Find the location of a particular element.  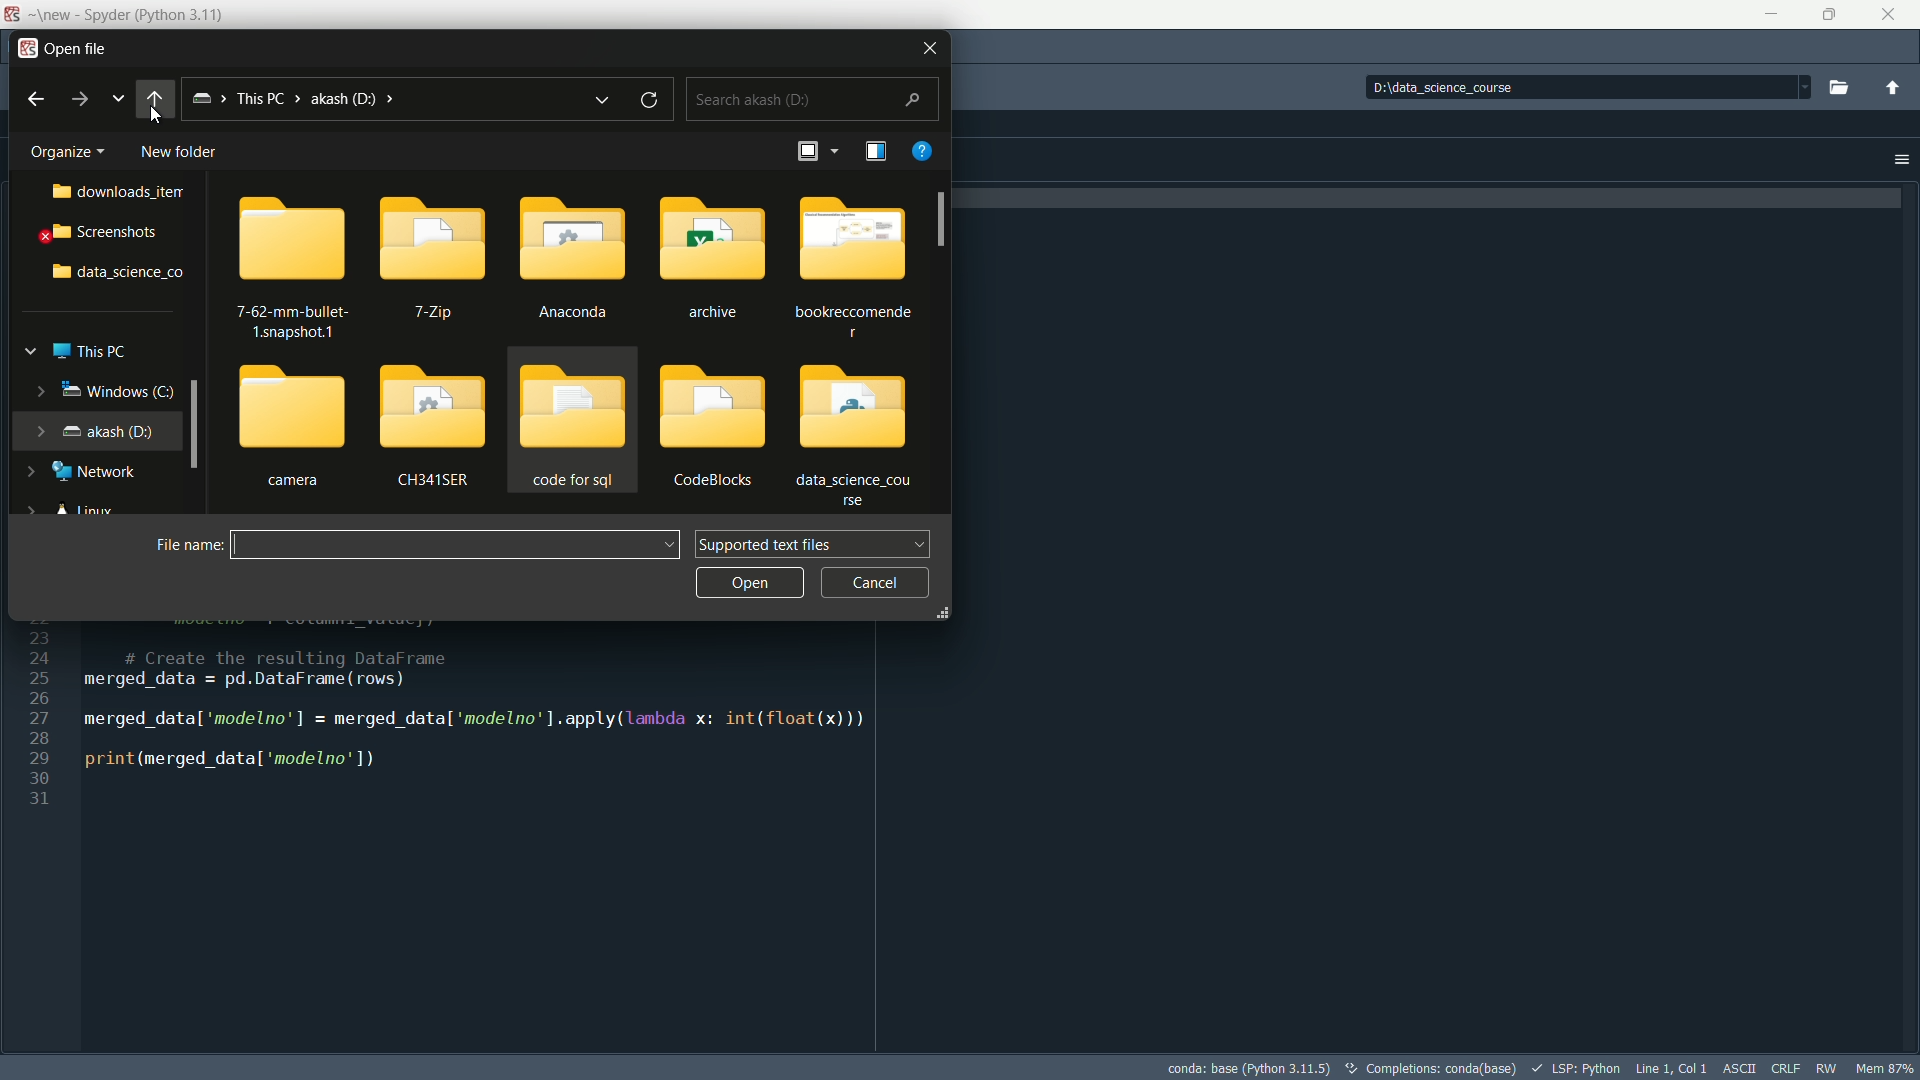

open is located at coordinates (744, 581).